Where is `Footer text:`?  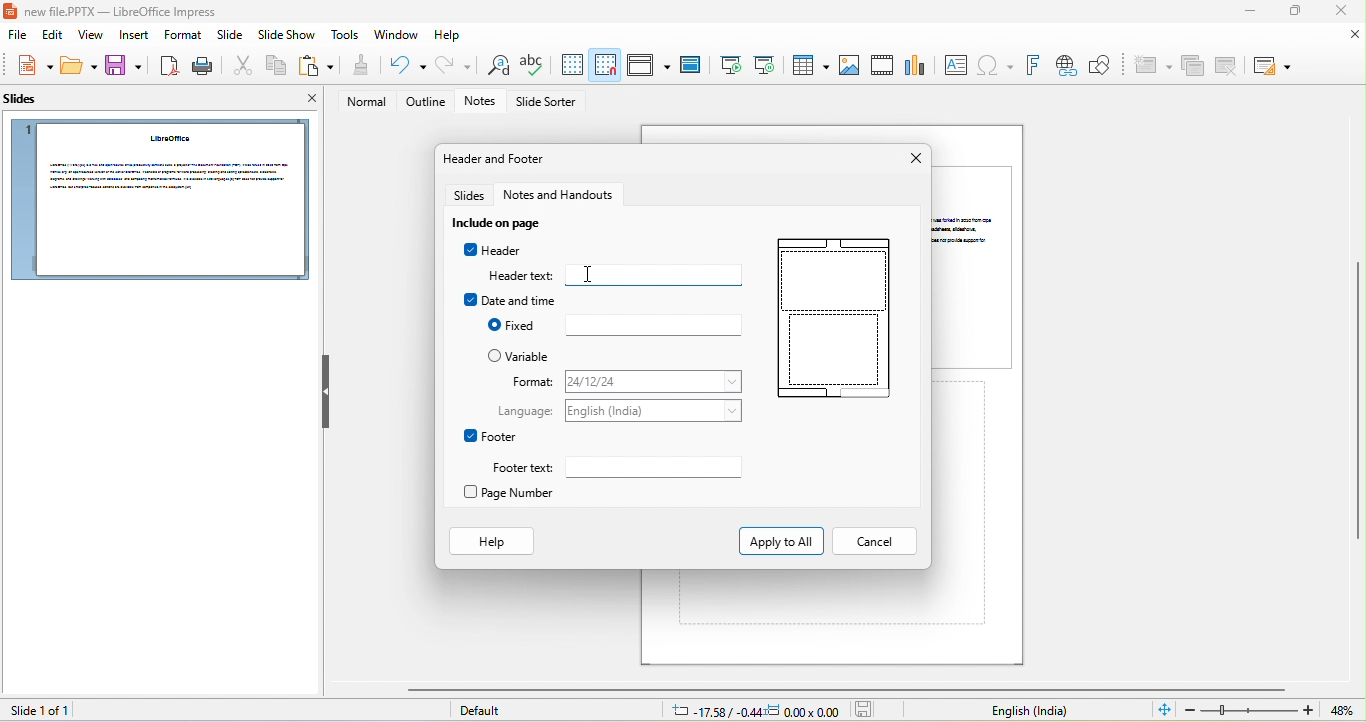 Footer text: is located at coordinates (517, 468).